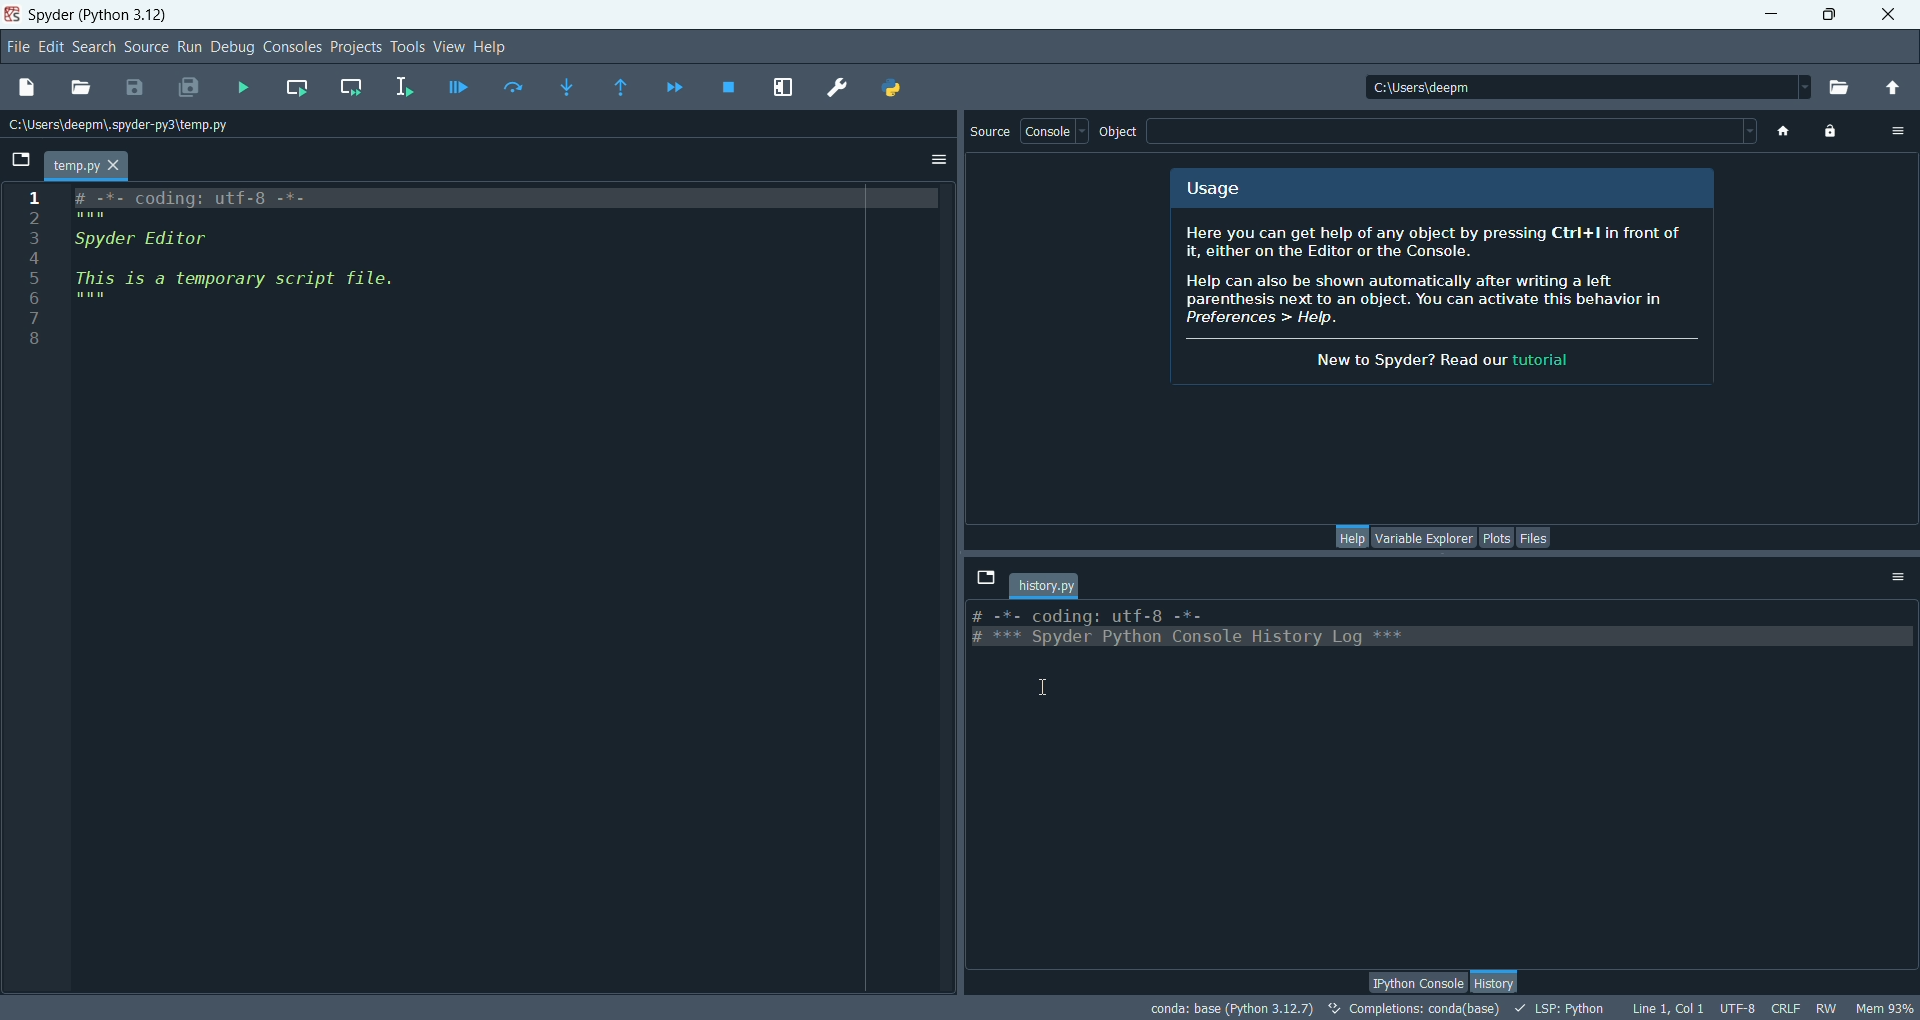 The image size is (1920, 1020). Describe the element at coordinates (88, 166) in the screenshot. I see `temp.py` at that location.